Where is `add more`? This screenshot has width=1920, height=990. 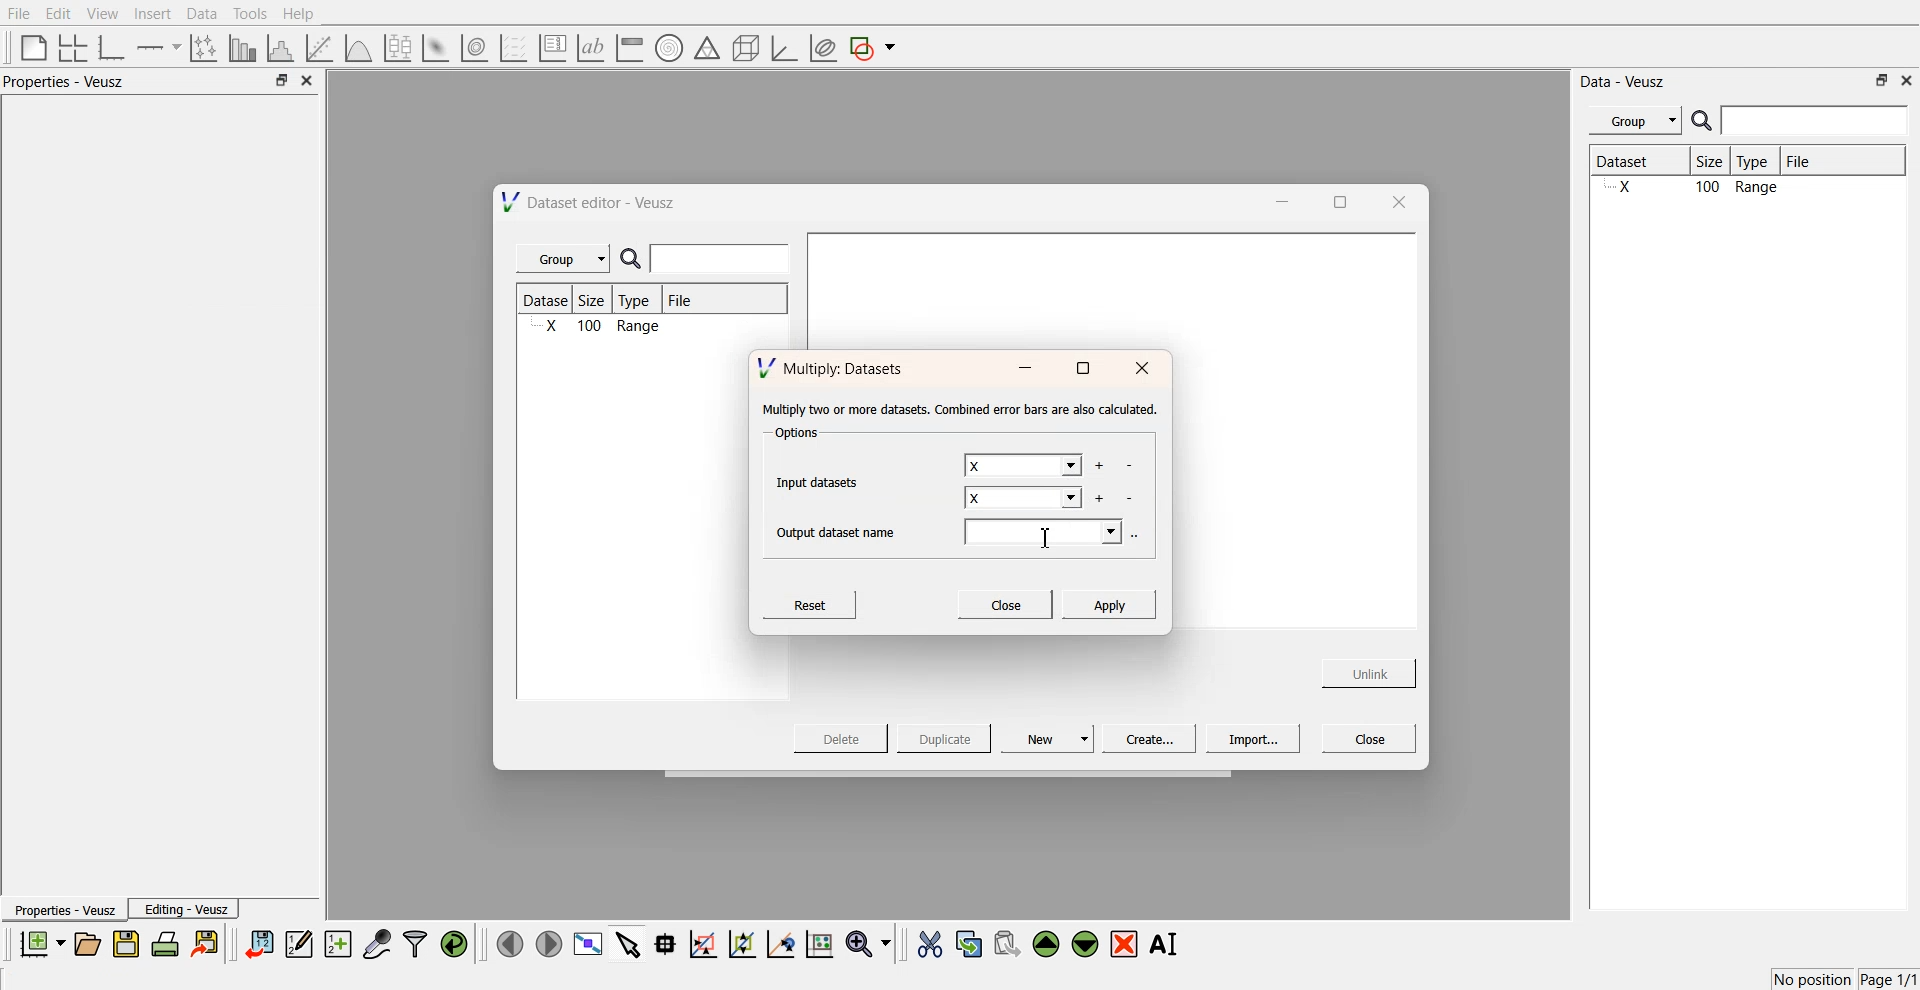 add more is located at coordinates (1098, 466).